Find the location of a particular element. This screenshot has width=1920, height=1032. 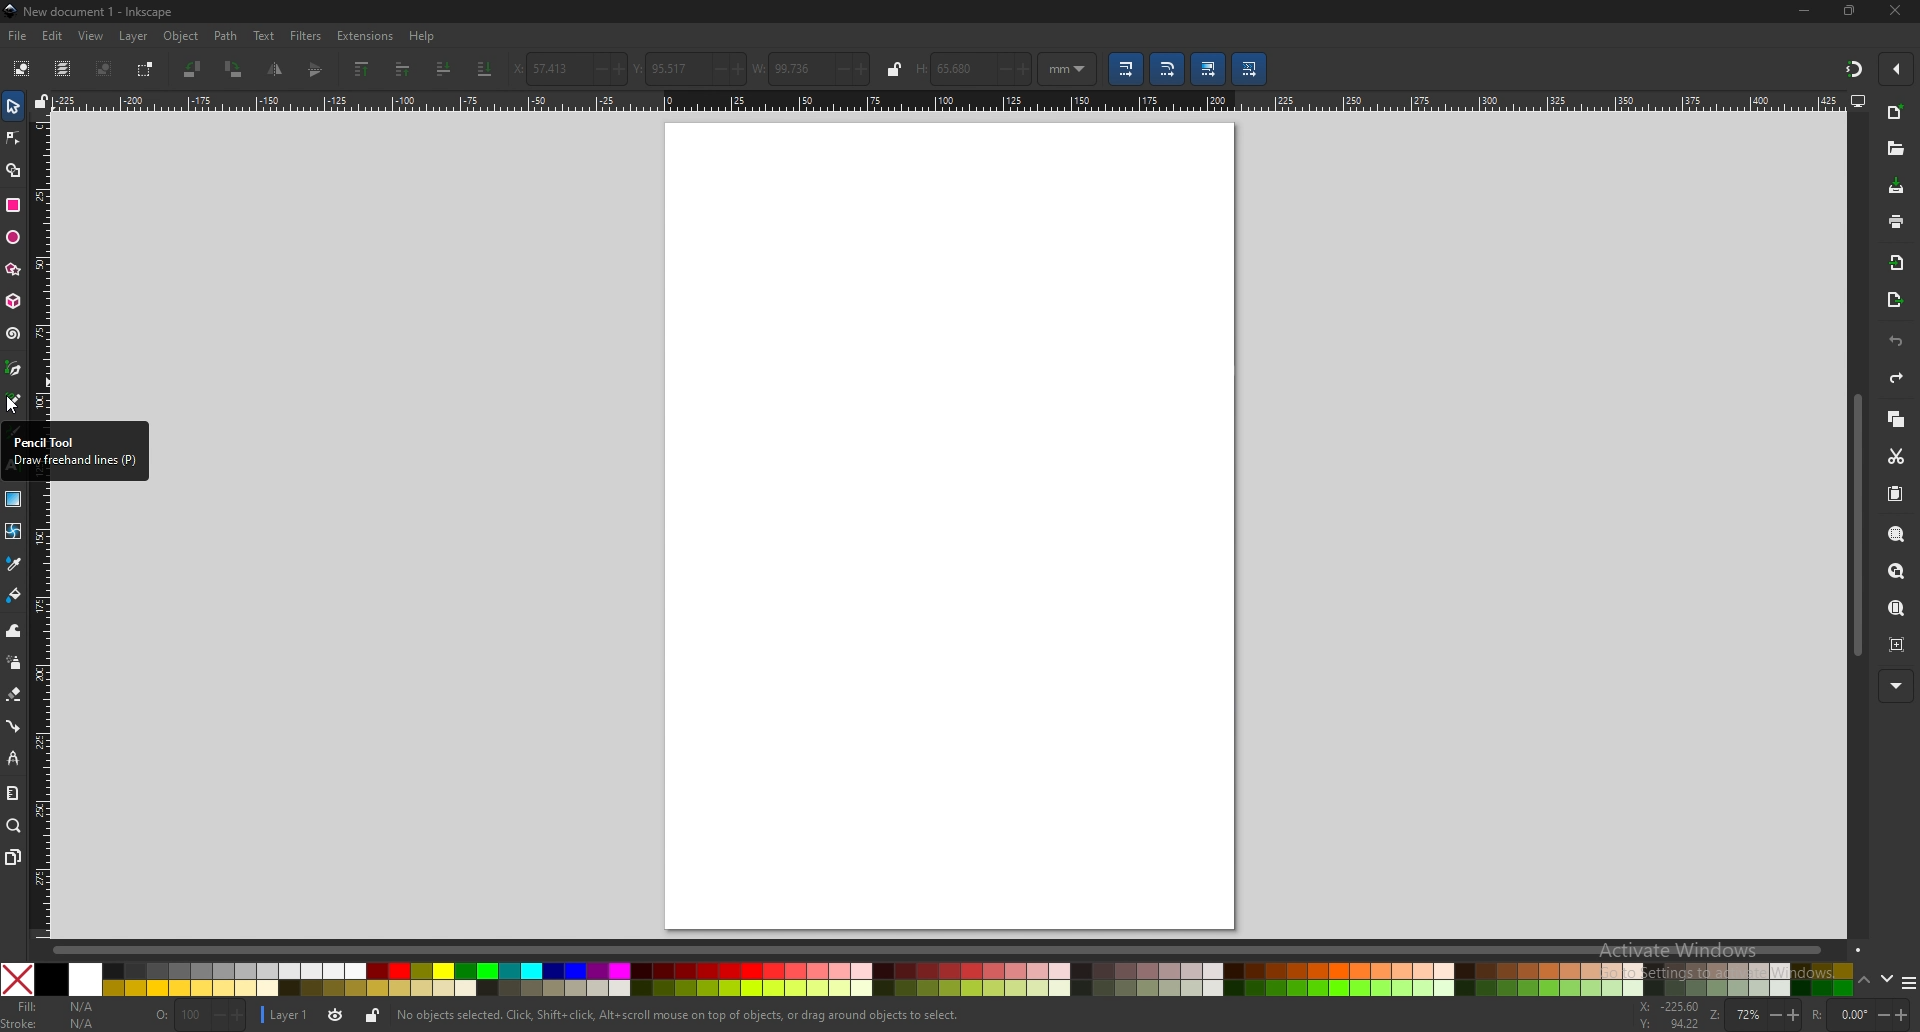

snapping is located at coordinates (1852, 70).